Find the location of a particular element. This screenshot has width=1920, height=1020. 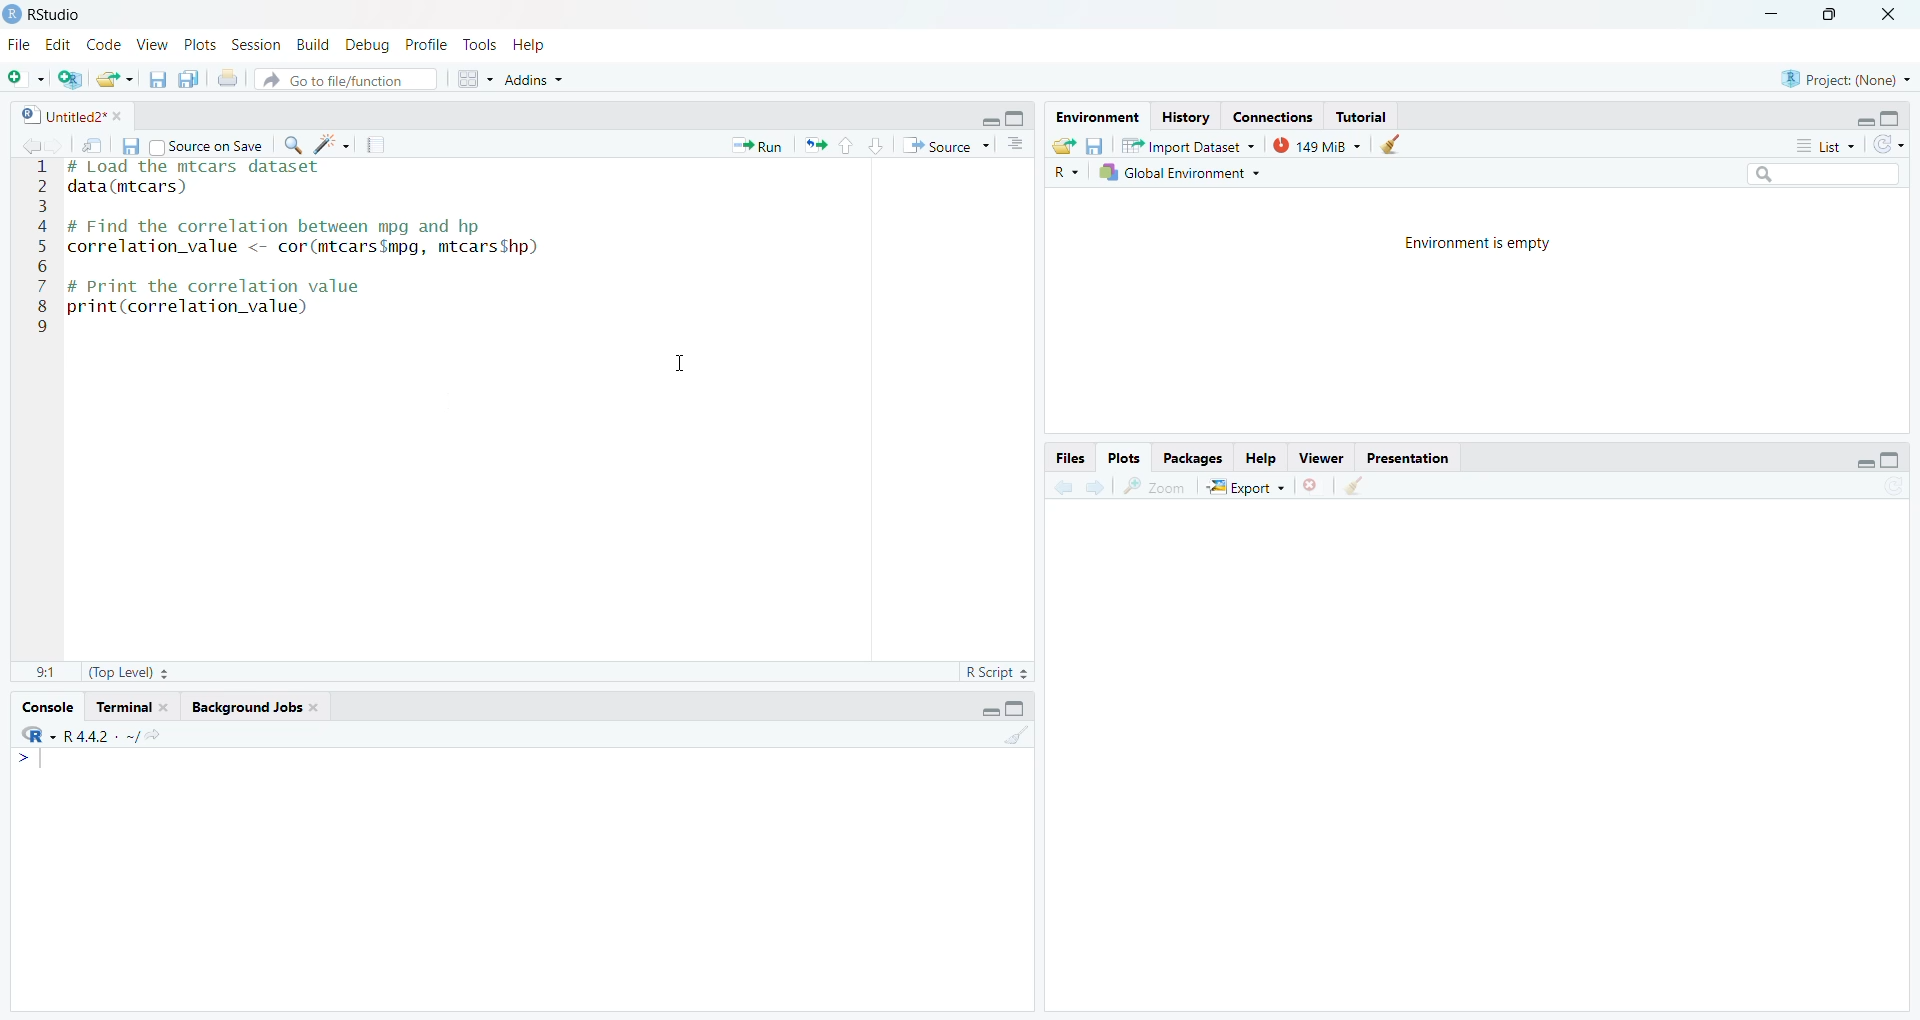

Minimize is located at coordinates (1864, 121).